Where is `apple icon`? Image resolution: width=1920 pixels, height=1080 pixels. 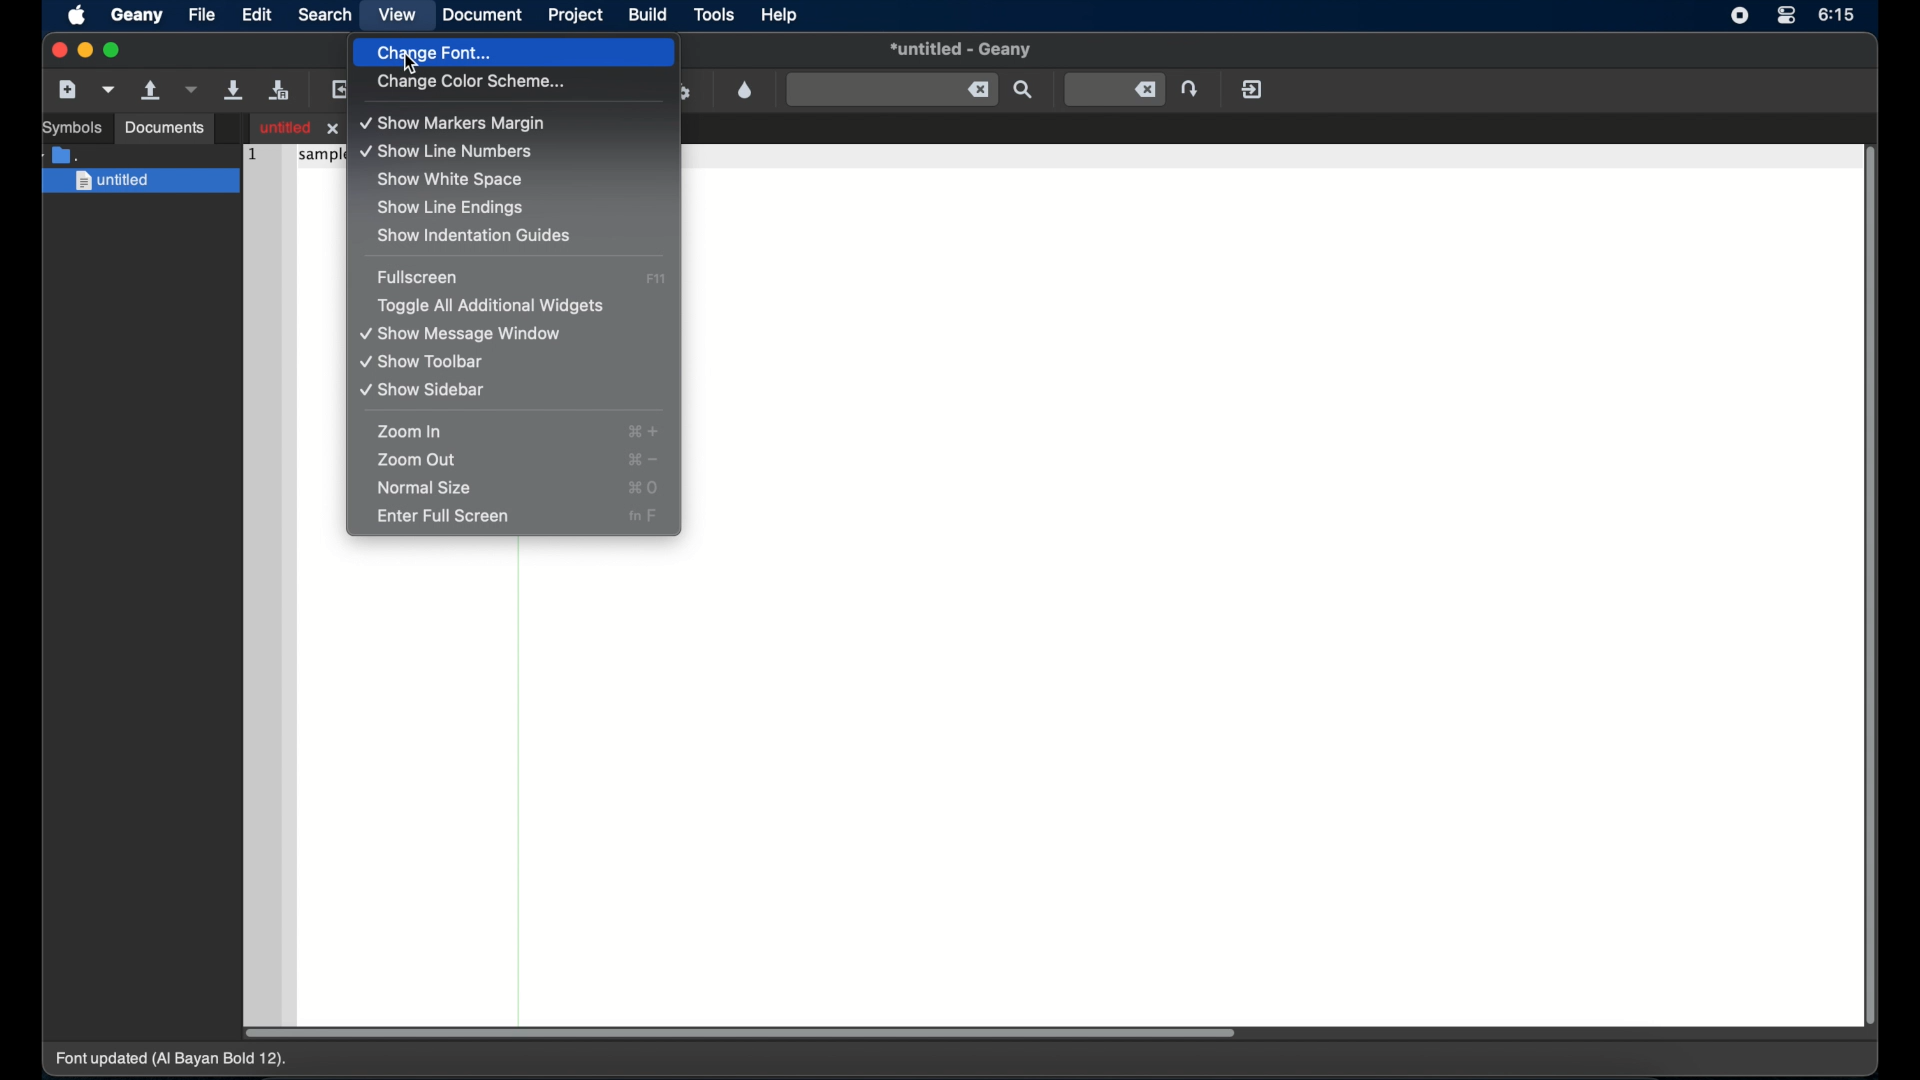 apple icon is located at coordinates (76, 17).